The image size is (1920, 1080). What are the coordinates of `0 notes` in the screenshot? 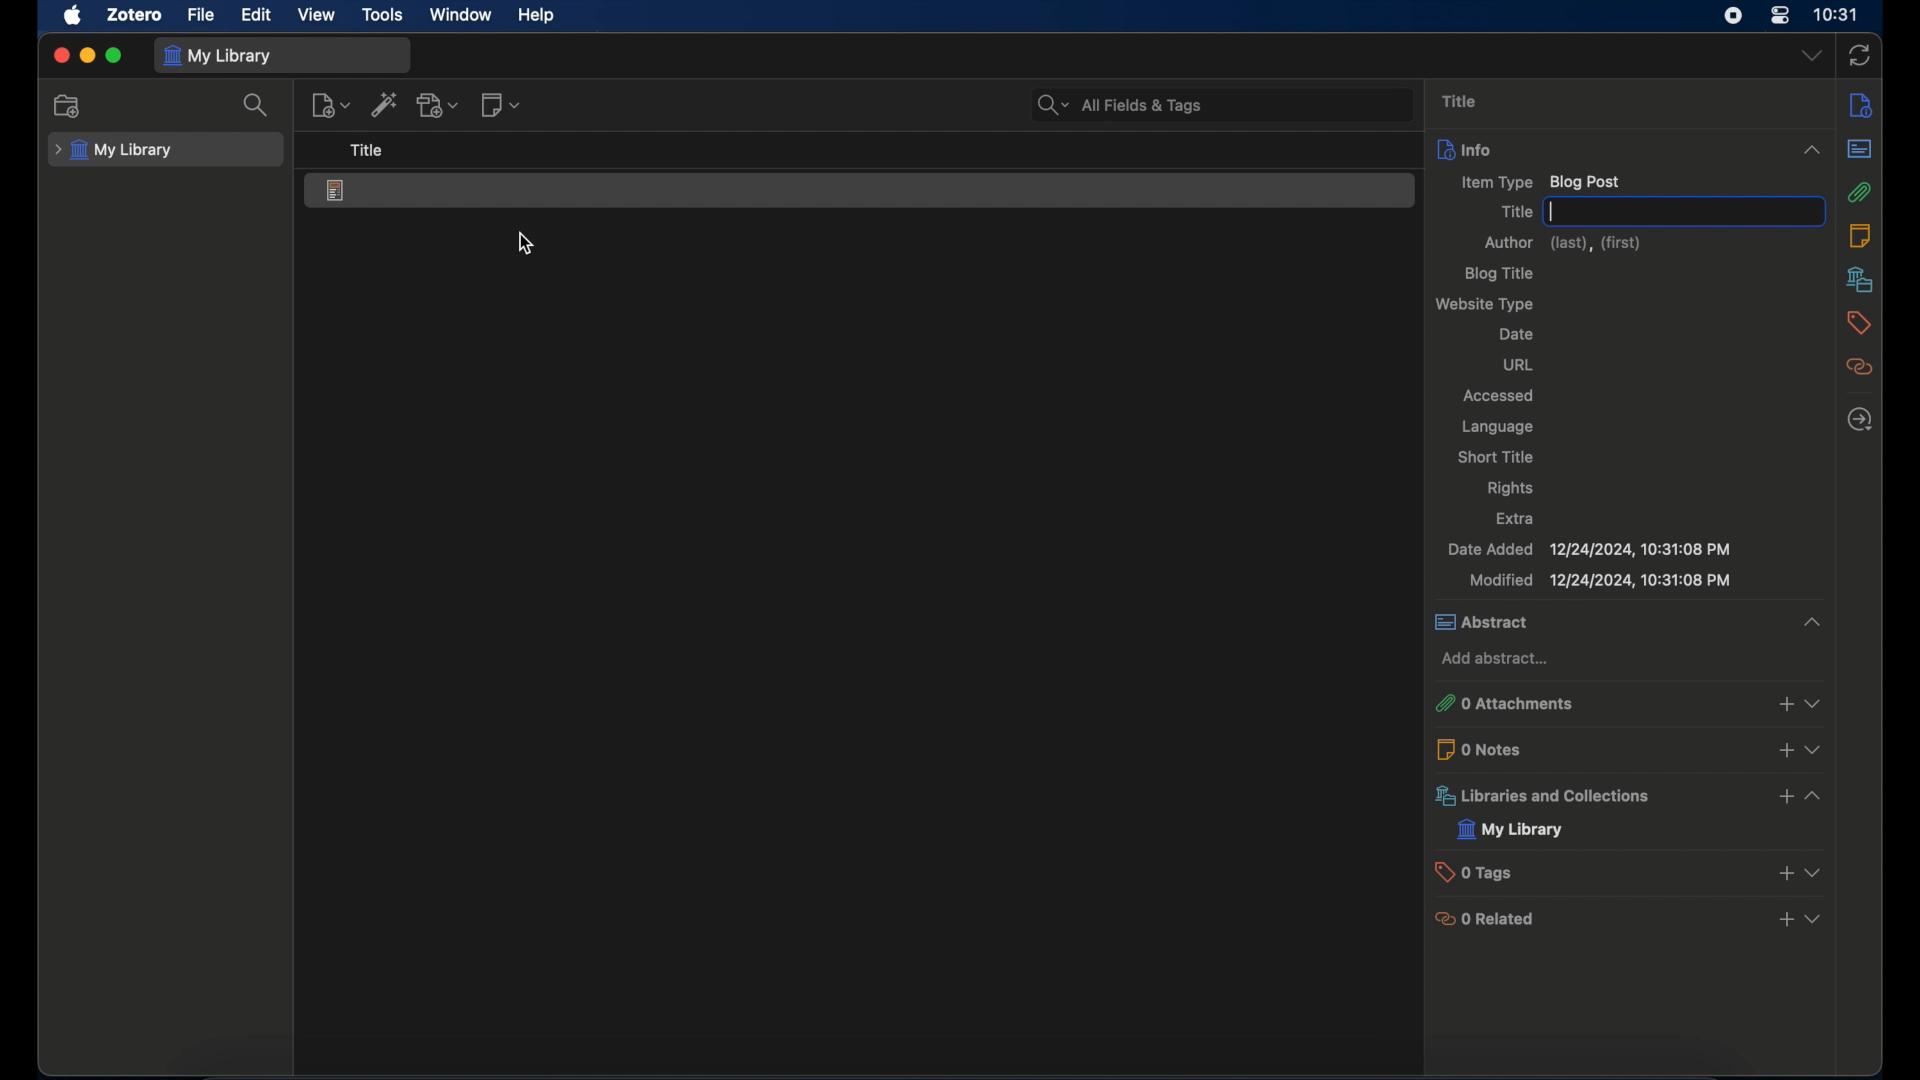 It's located at (1631, 748).